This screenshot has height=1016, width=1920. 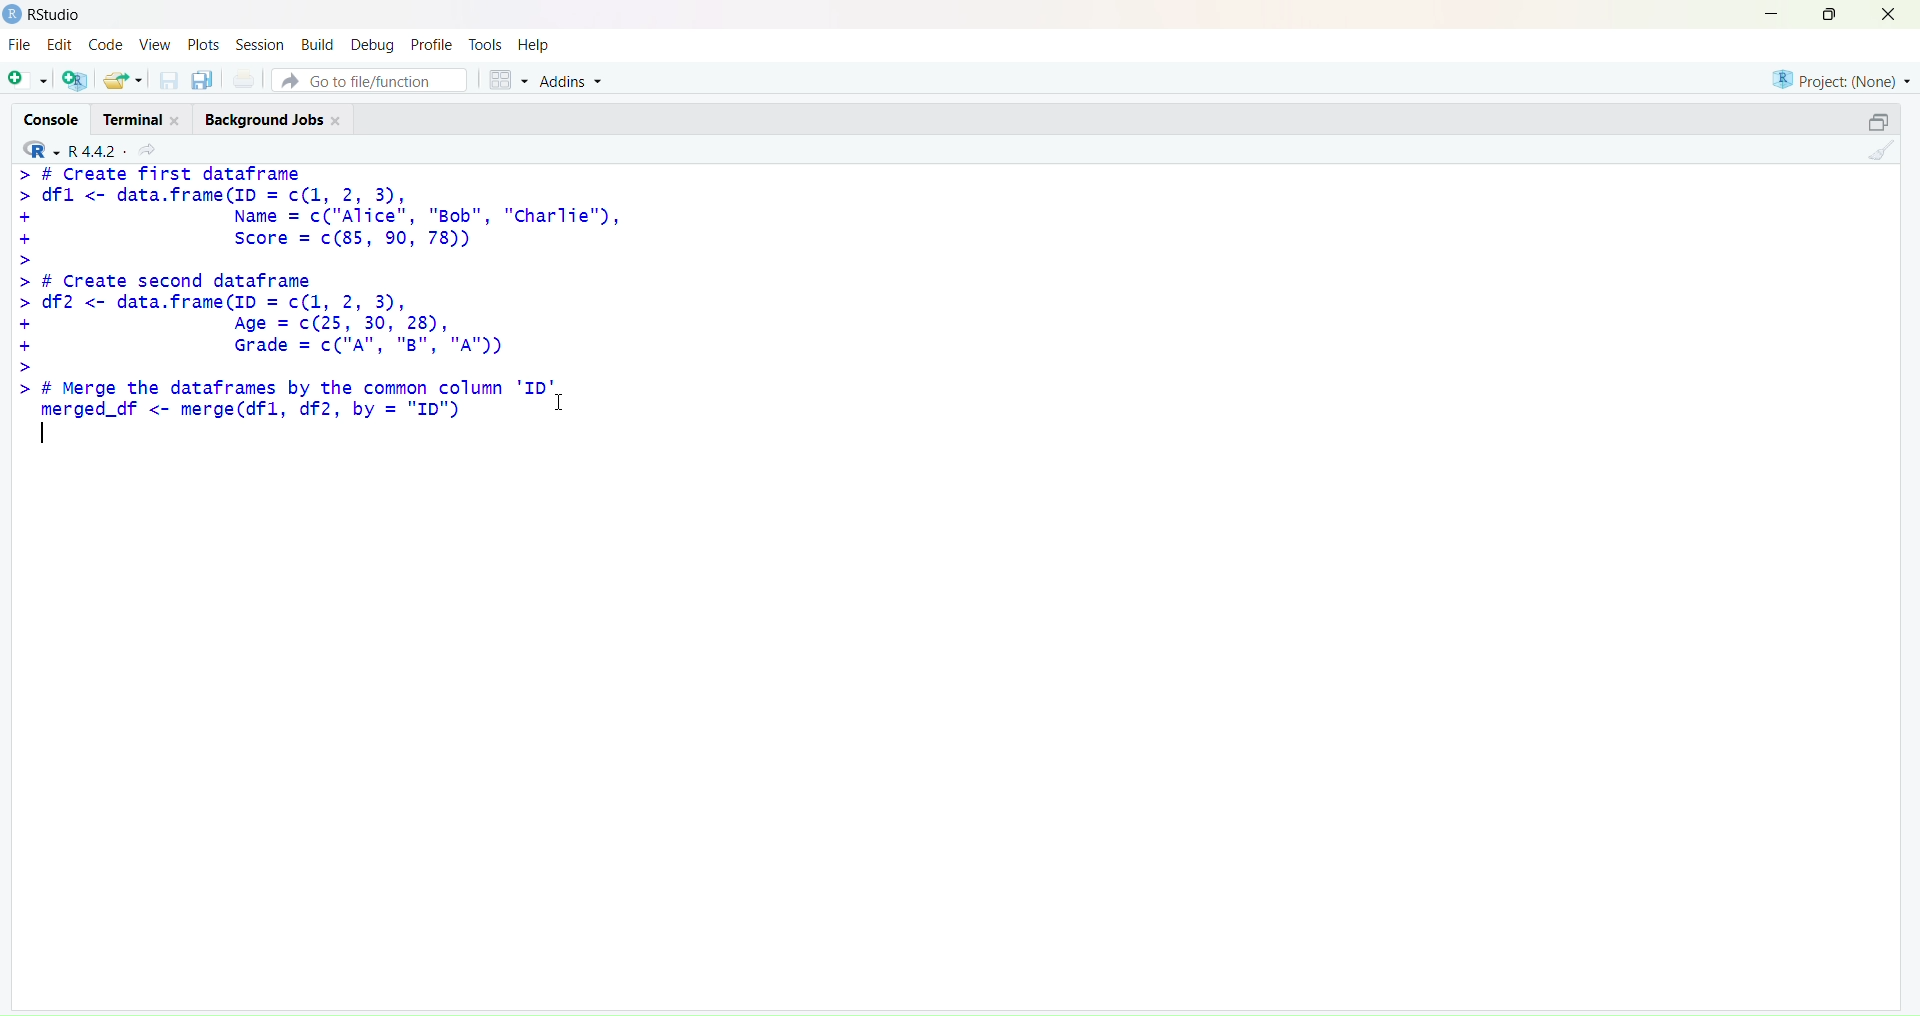 What do you see at coordinates (169, 81) in the screenshot?
I see `save current document` at bounding box center [169, 81].